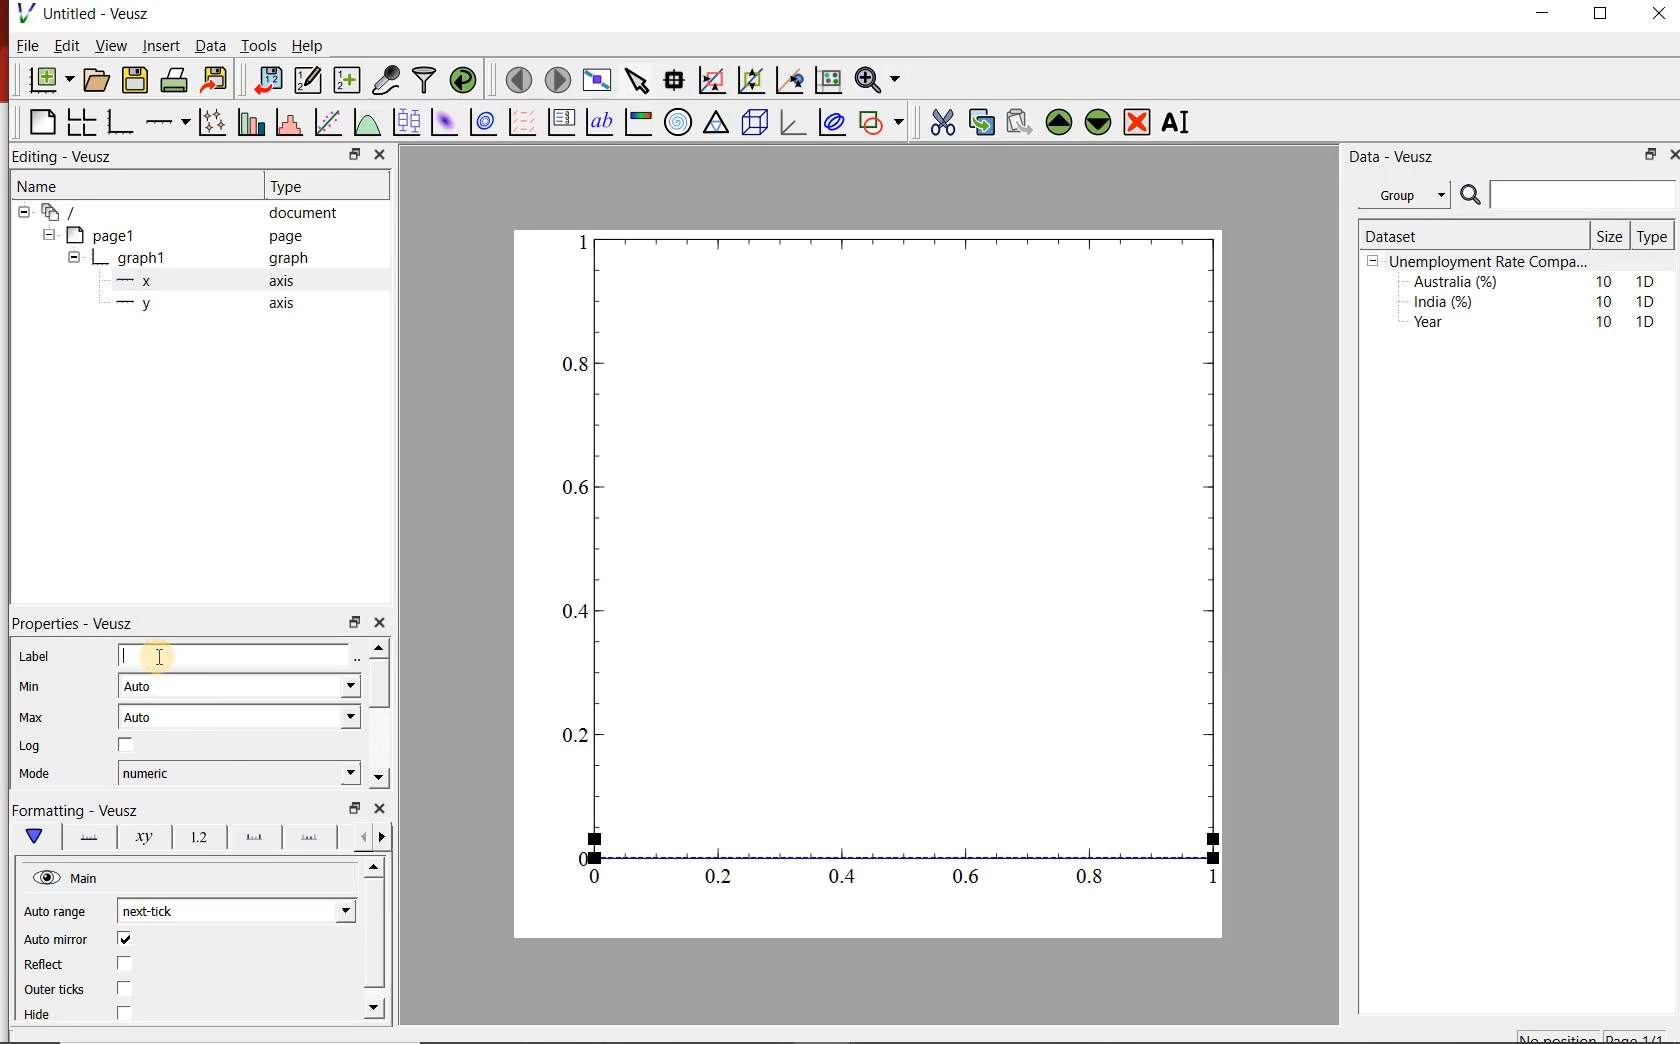  Describe the element at coordinates (126, 184) in the screenshot. I see `Name` at that location.